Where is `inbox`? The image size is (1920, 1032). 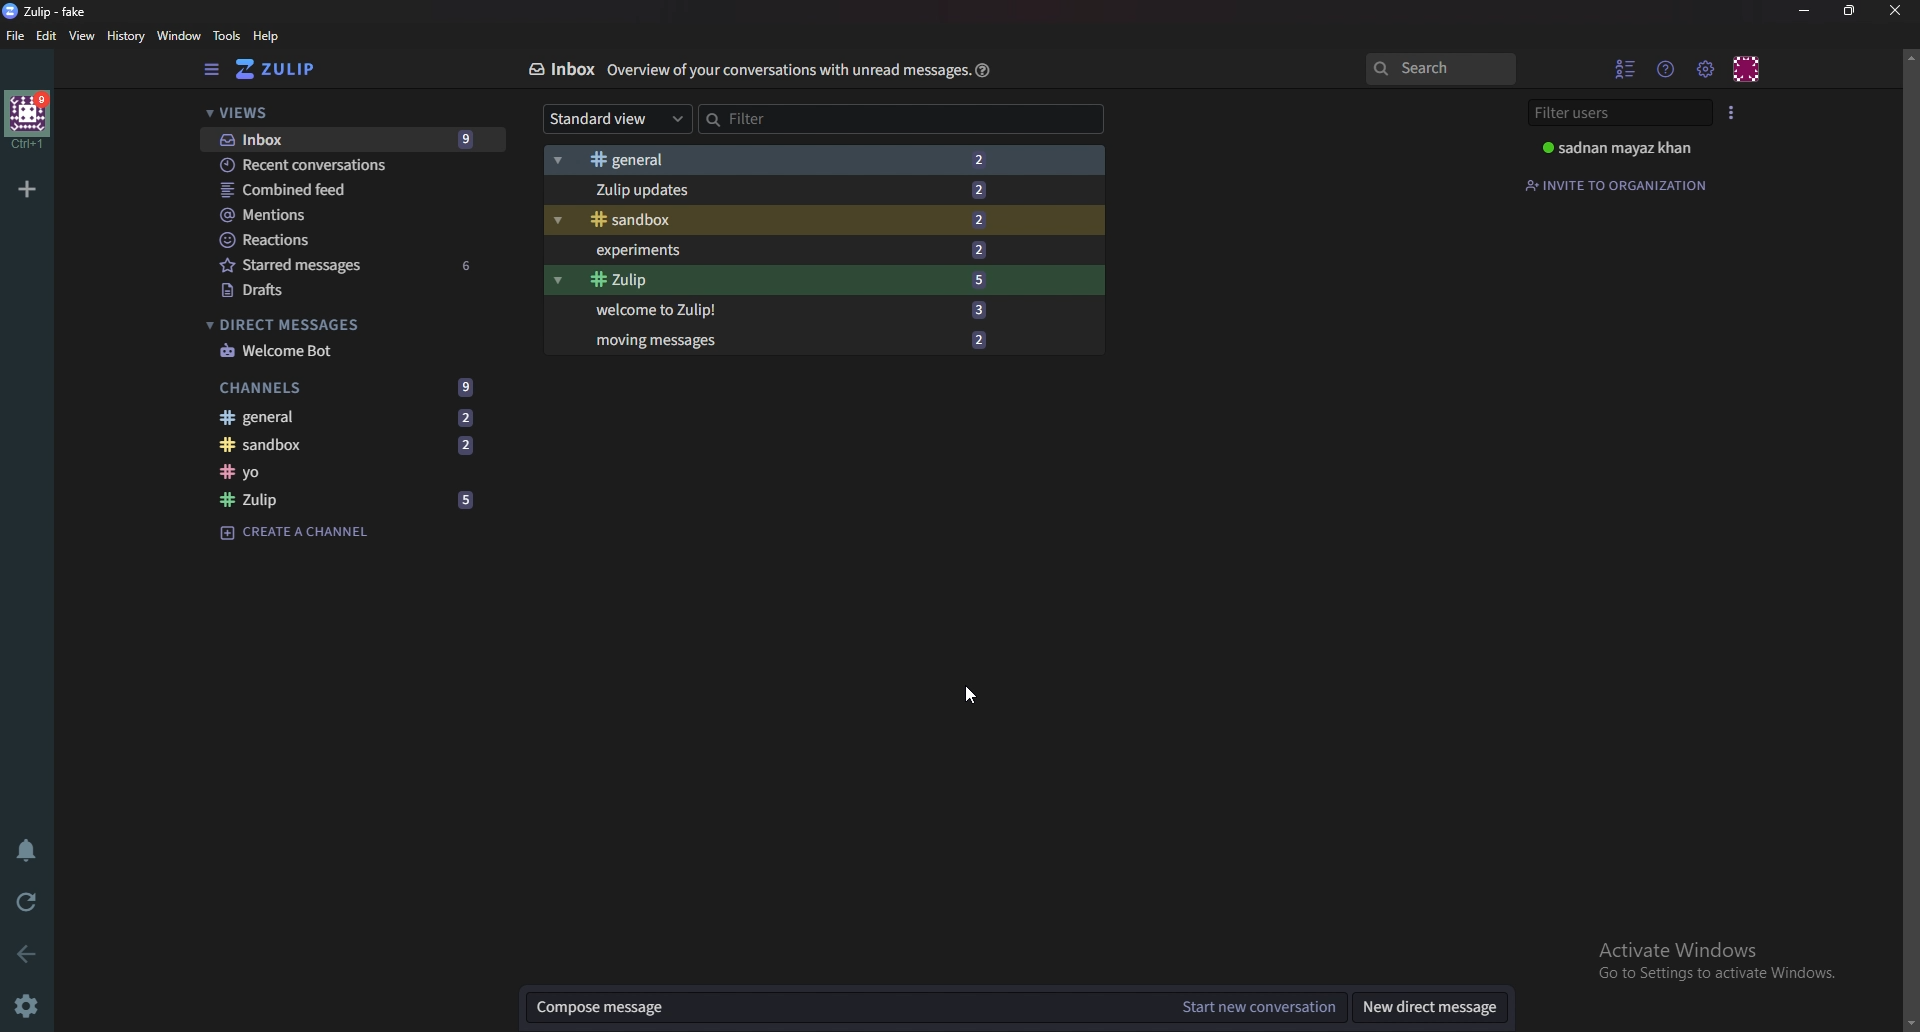
inbox is located at coordinates (353, 139).